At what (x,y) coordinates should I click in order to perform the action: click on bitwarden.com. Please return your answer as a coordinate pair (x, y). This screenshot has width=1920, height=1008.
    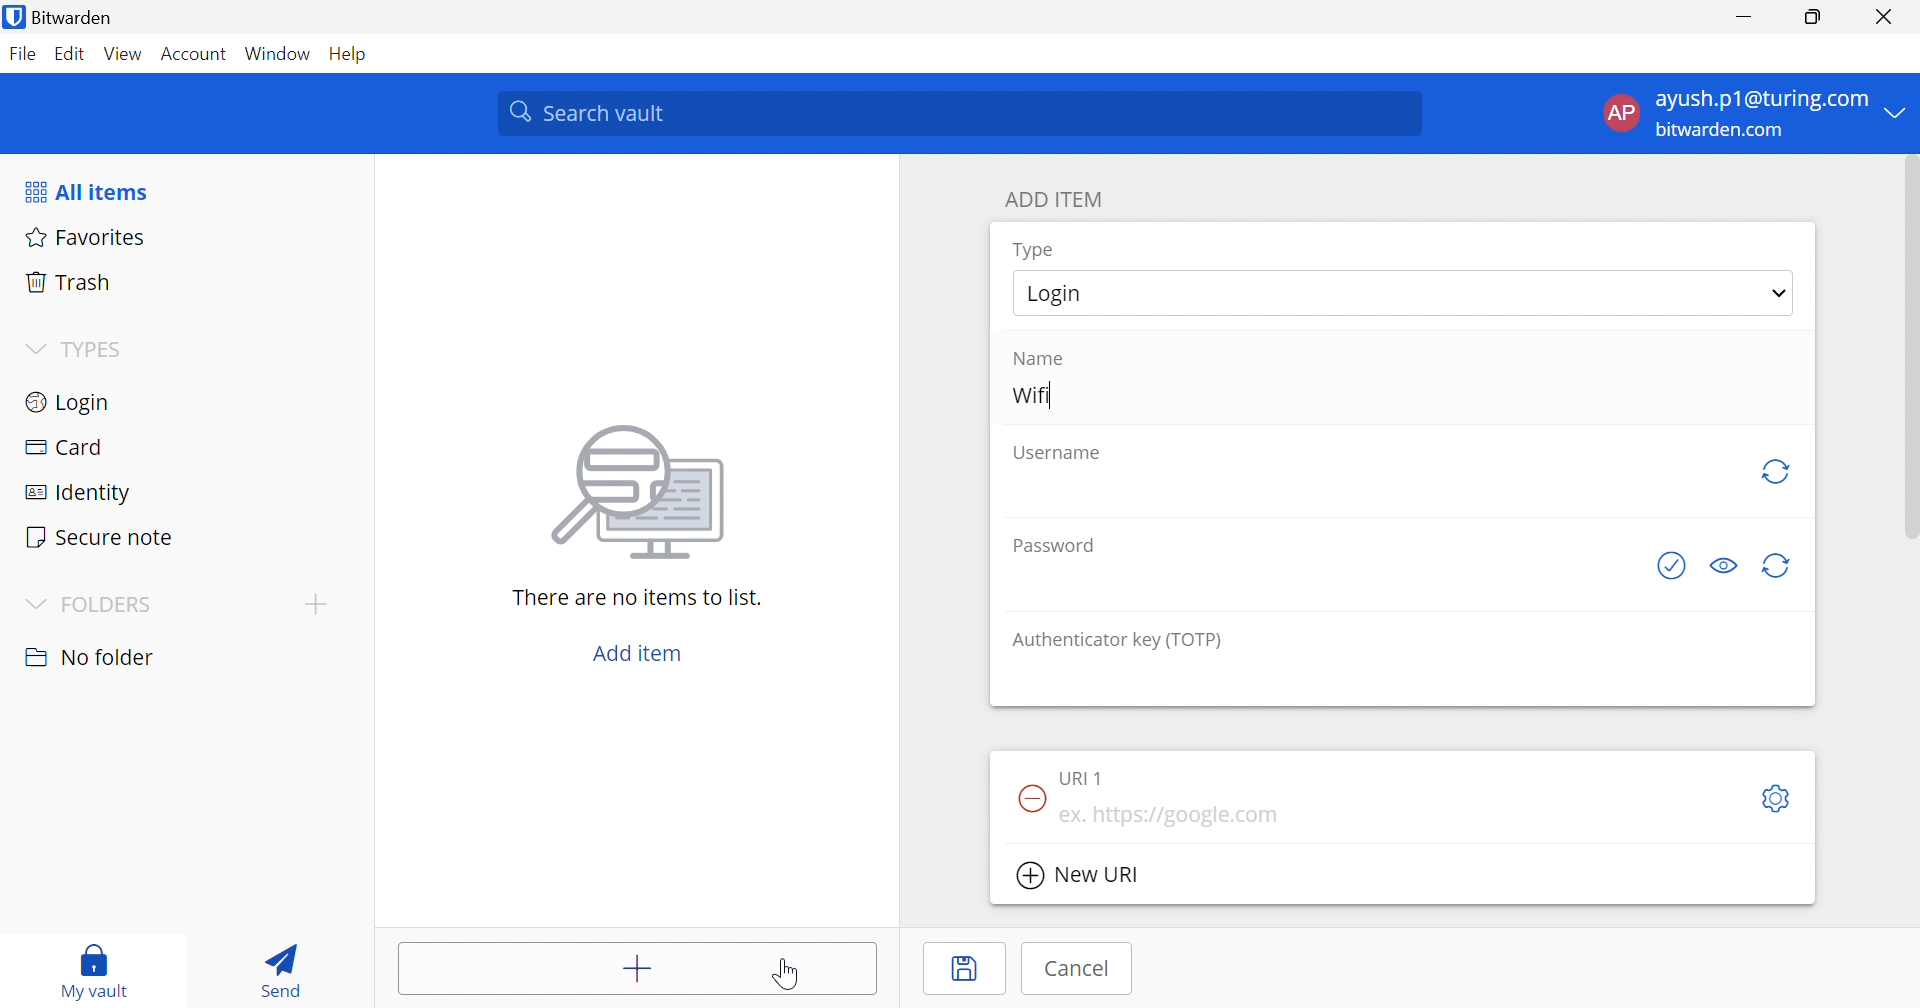
    Looking at the image, I should click on (1724, 131).